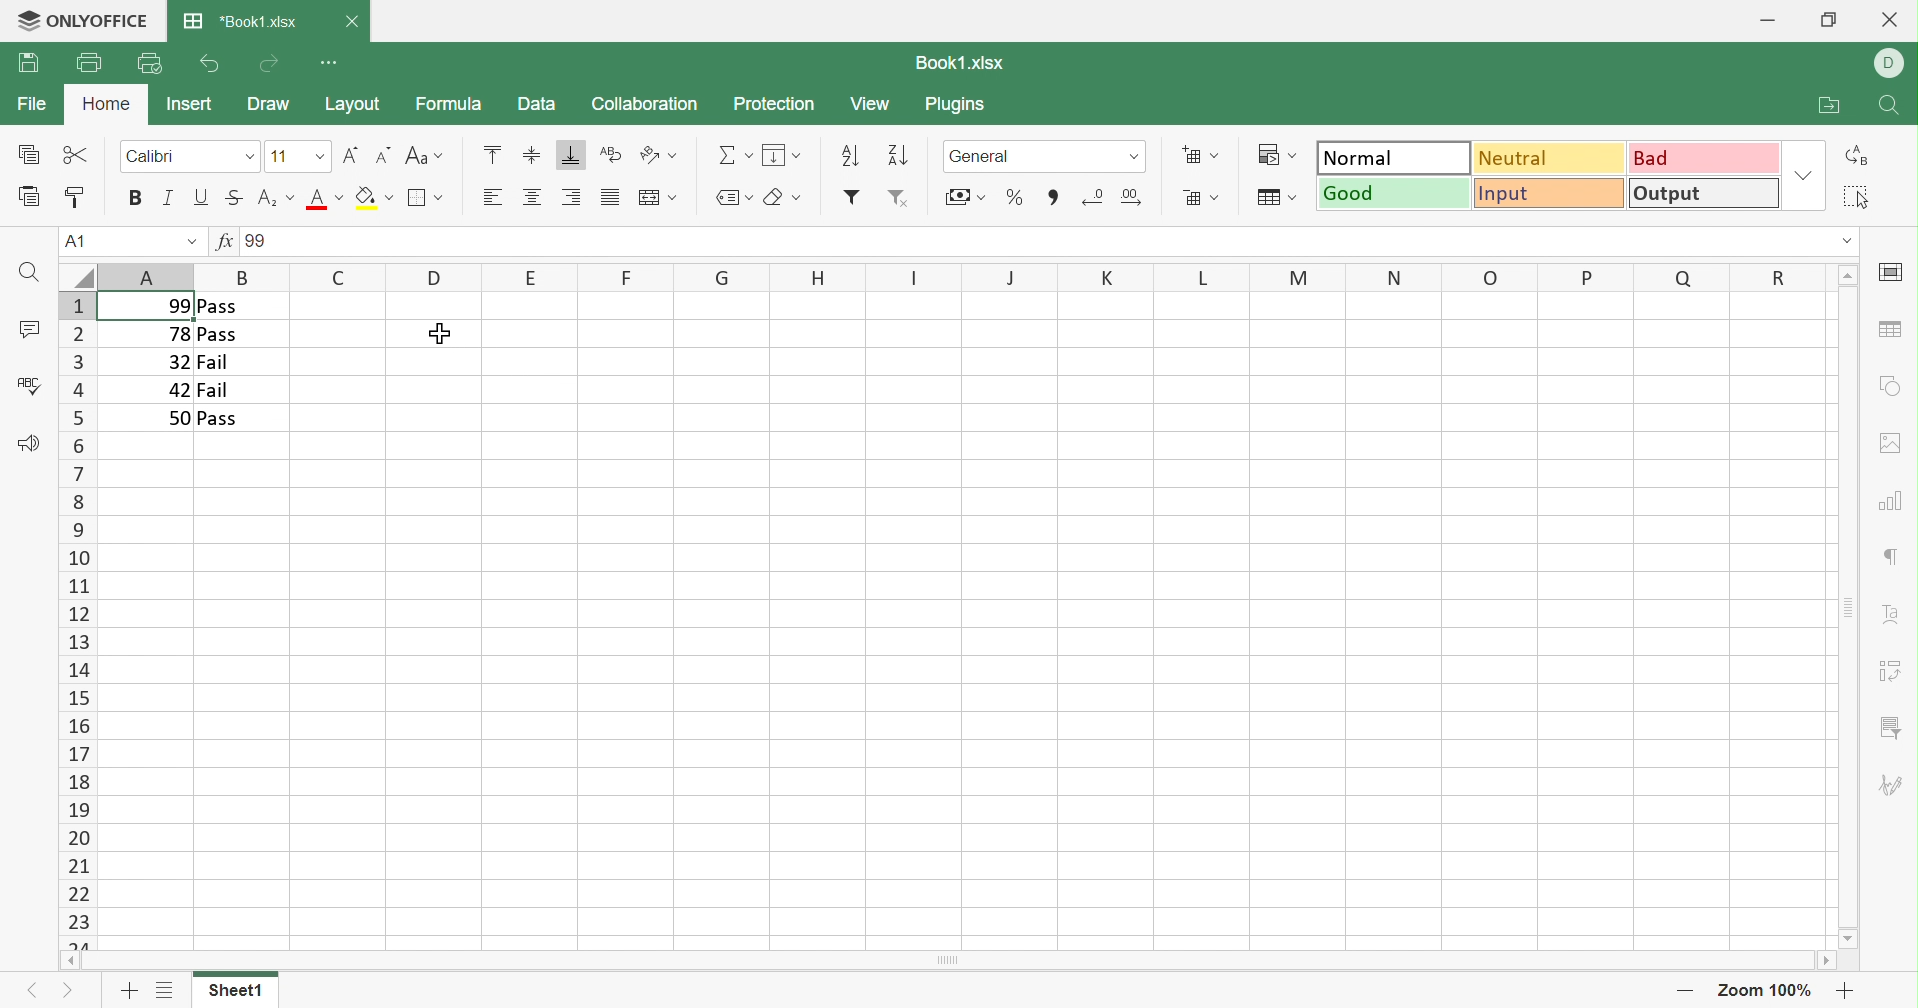 The width and height of the screenshot is (1918, 1008). Describe the element at coordinates (234, 197) in the screenshot. I see `Strikethrough` at that location.